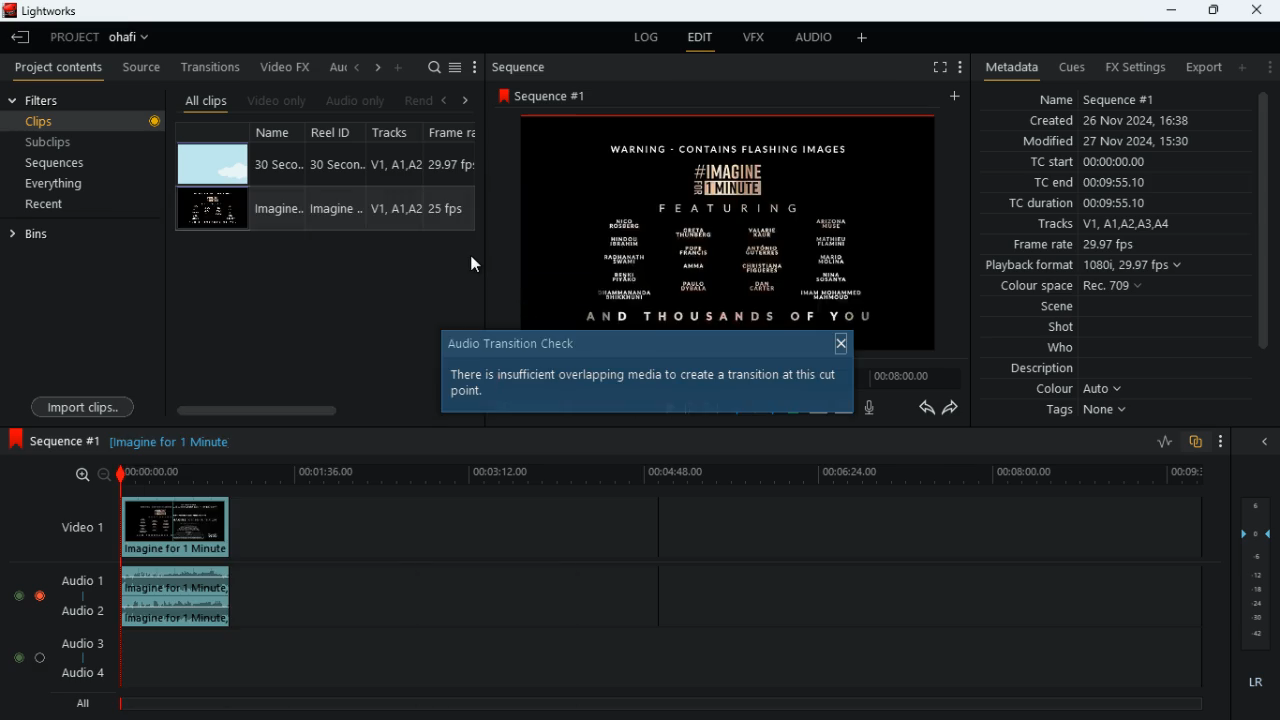  Describe the element at coordinates (22, 37) in the screenshot. I see `leave` at that location.